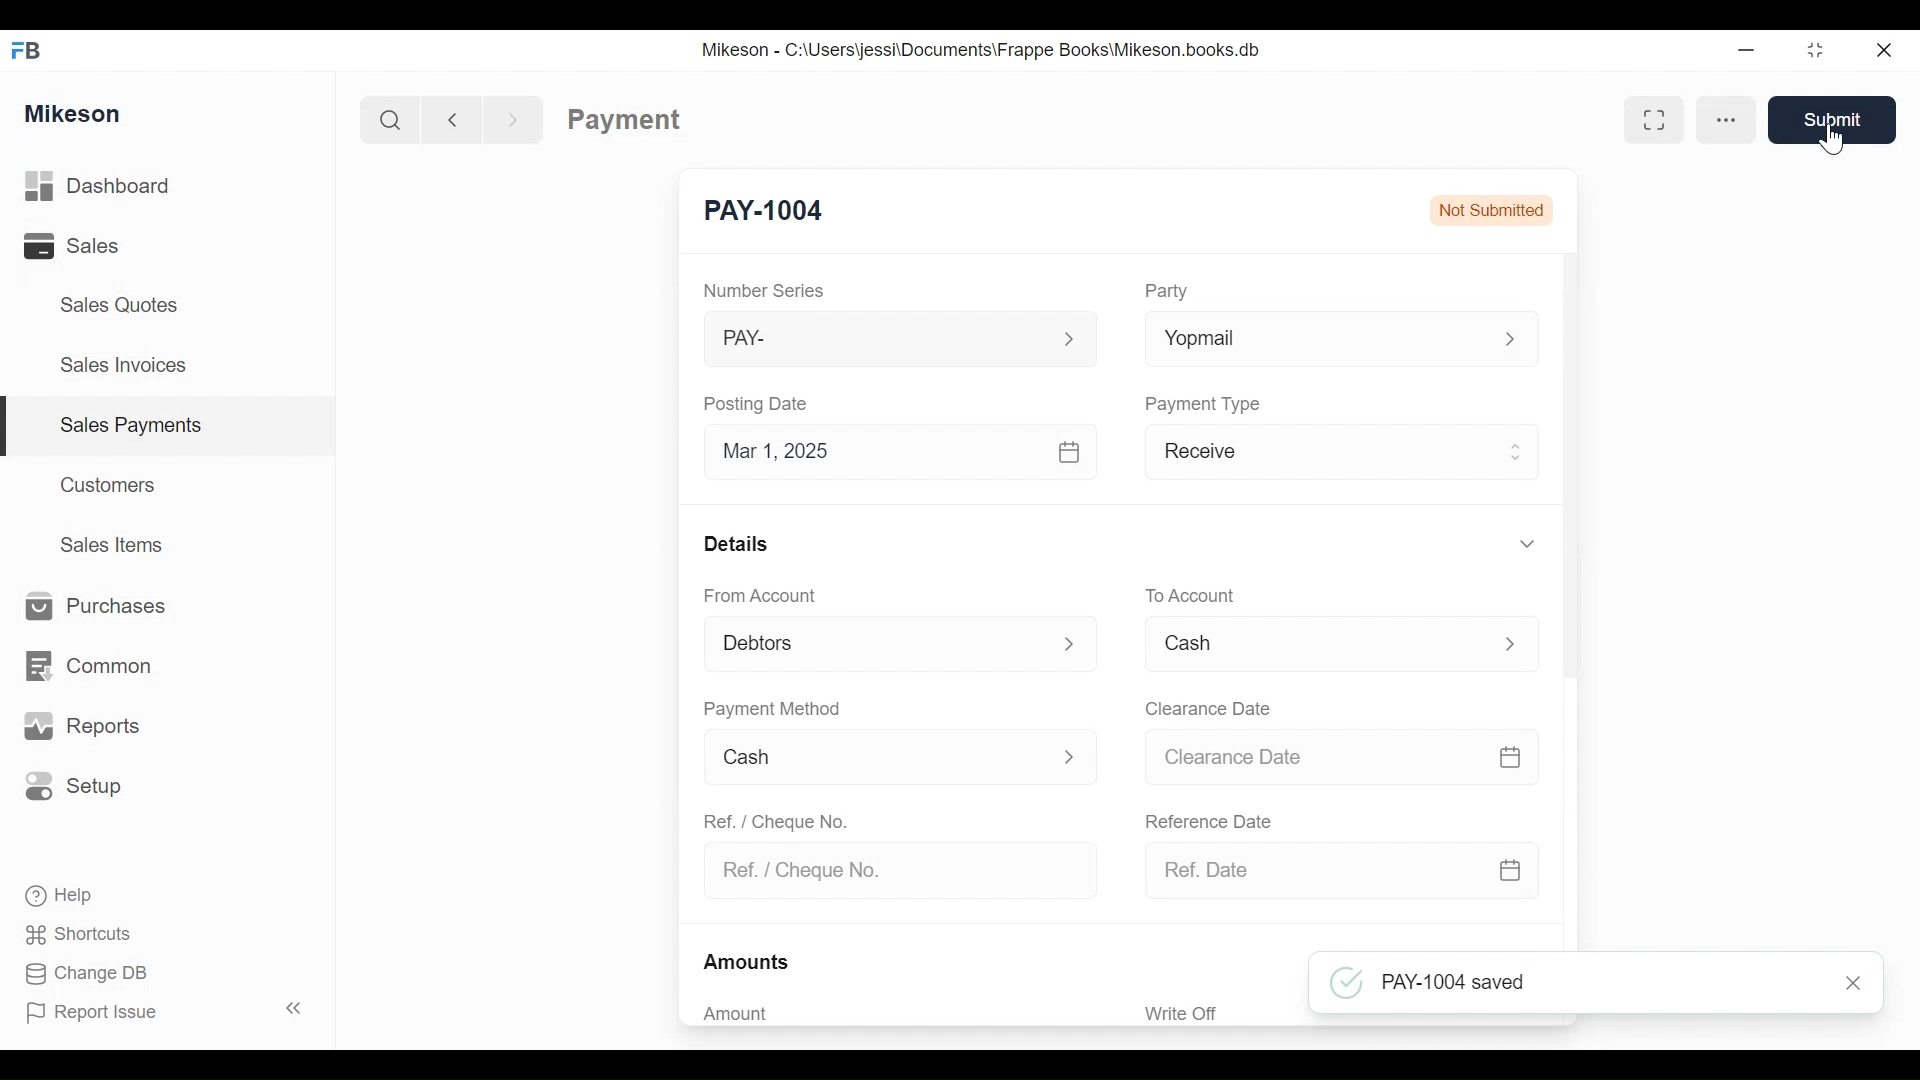  I want to click on Help, so click(74, 895).